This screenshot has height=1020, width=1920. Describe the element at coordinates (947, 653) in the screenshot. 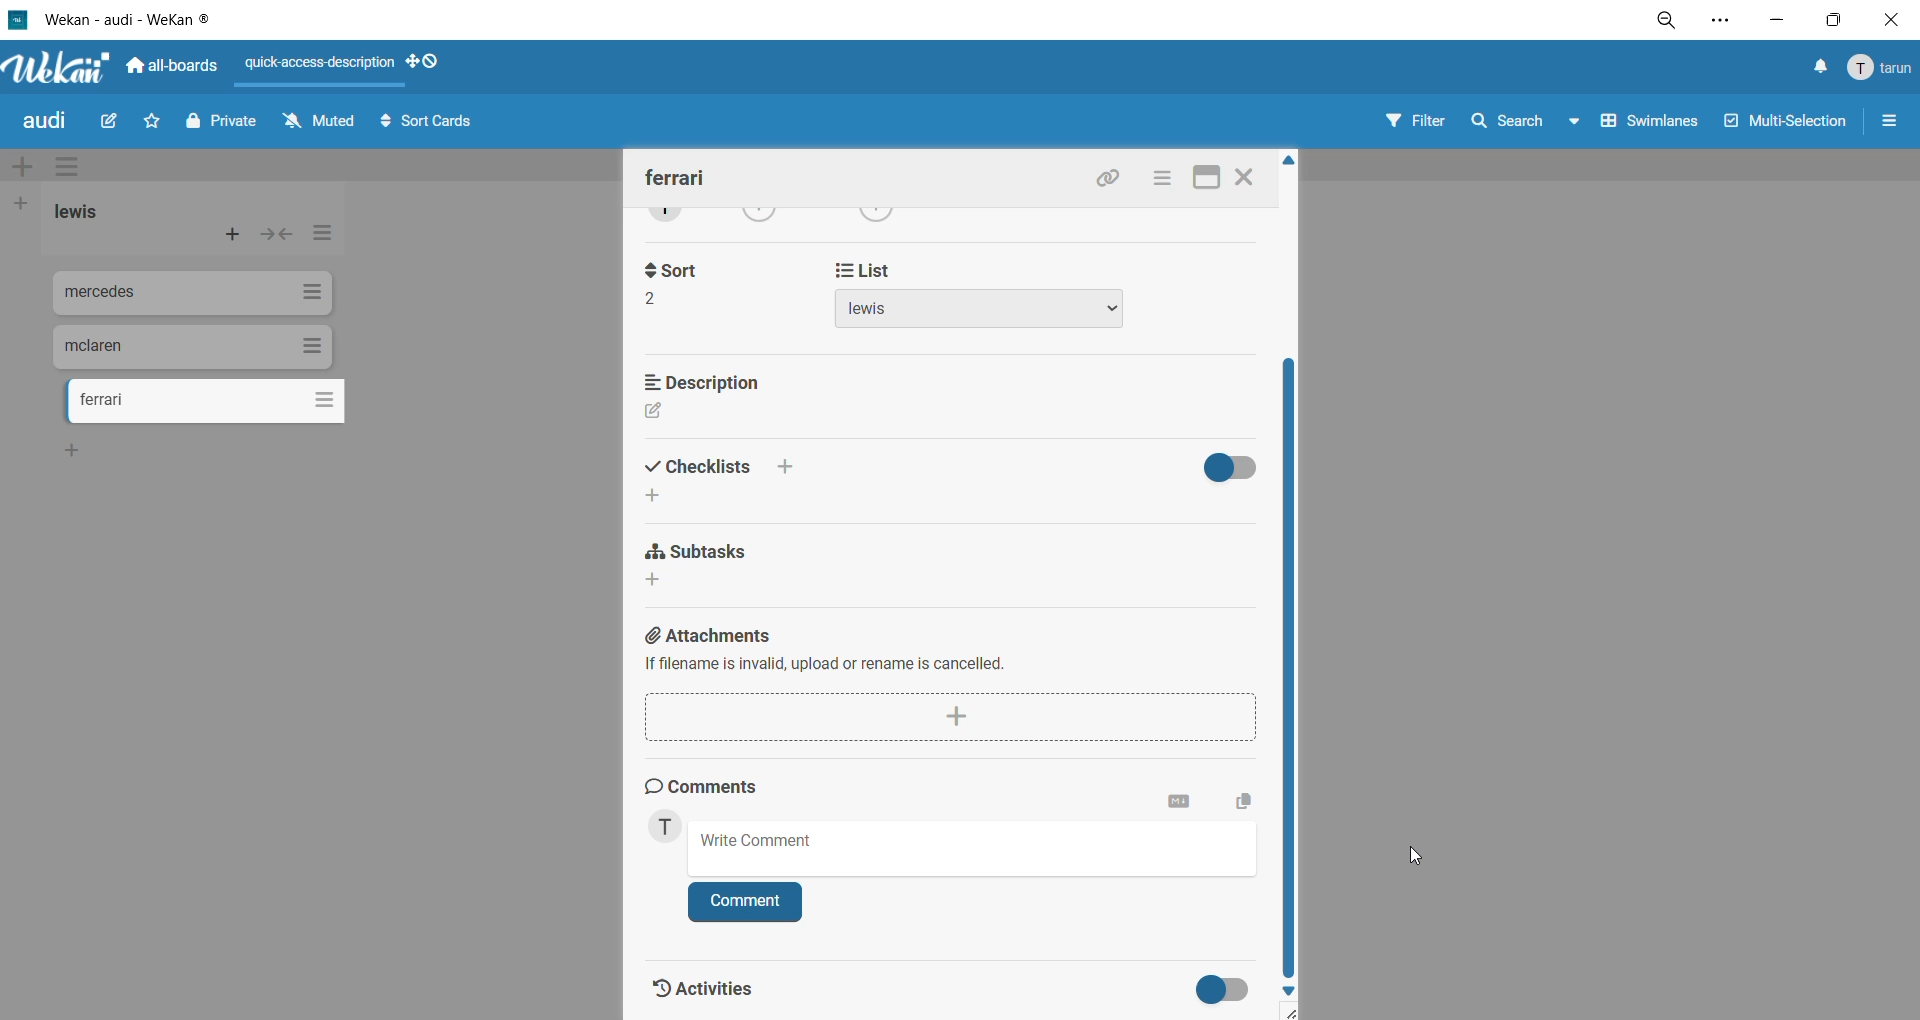

I see `attachments` at that location.